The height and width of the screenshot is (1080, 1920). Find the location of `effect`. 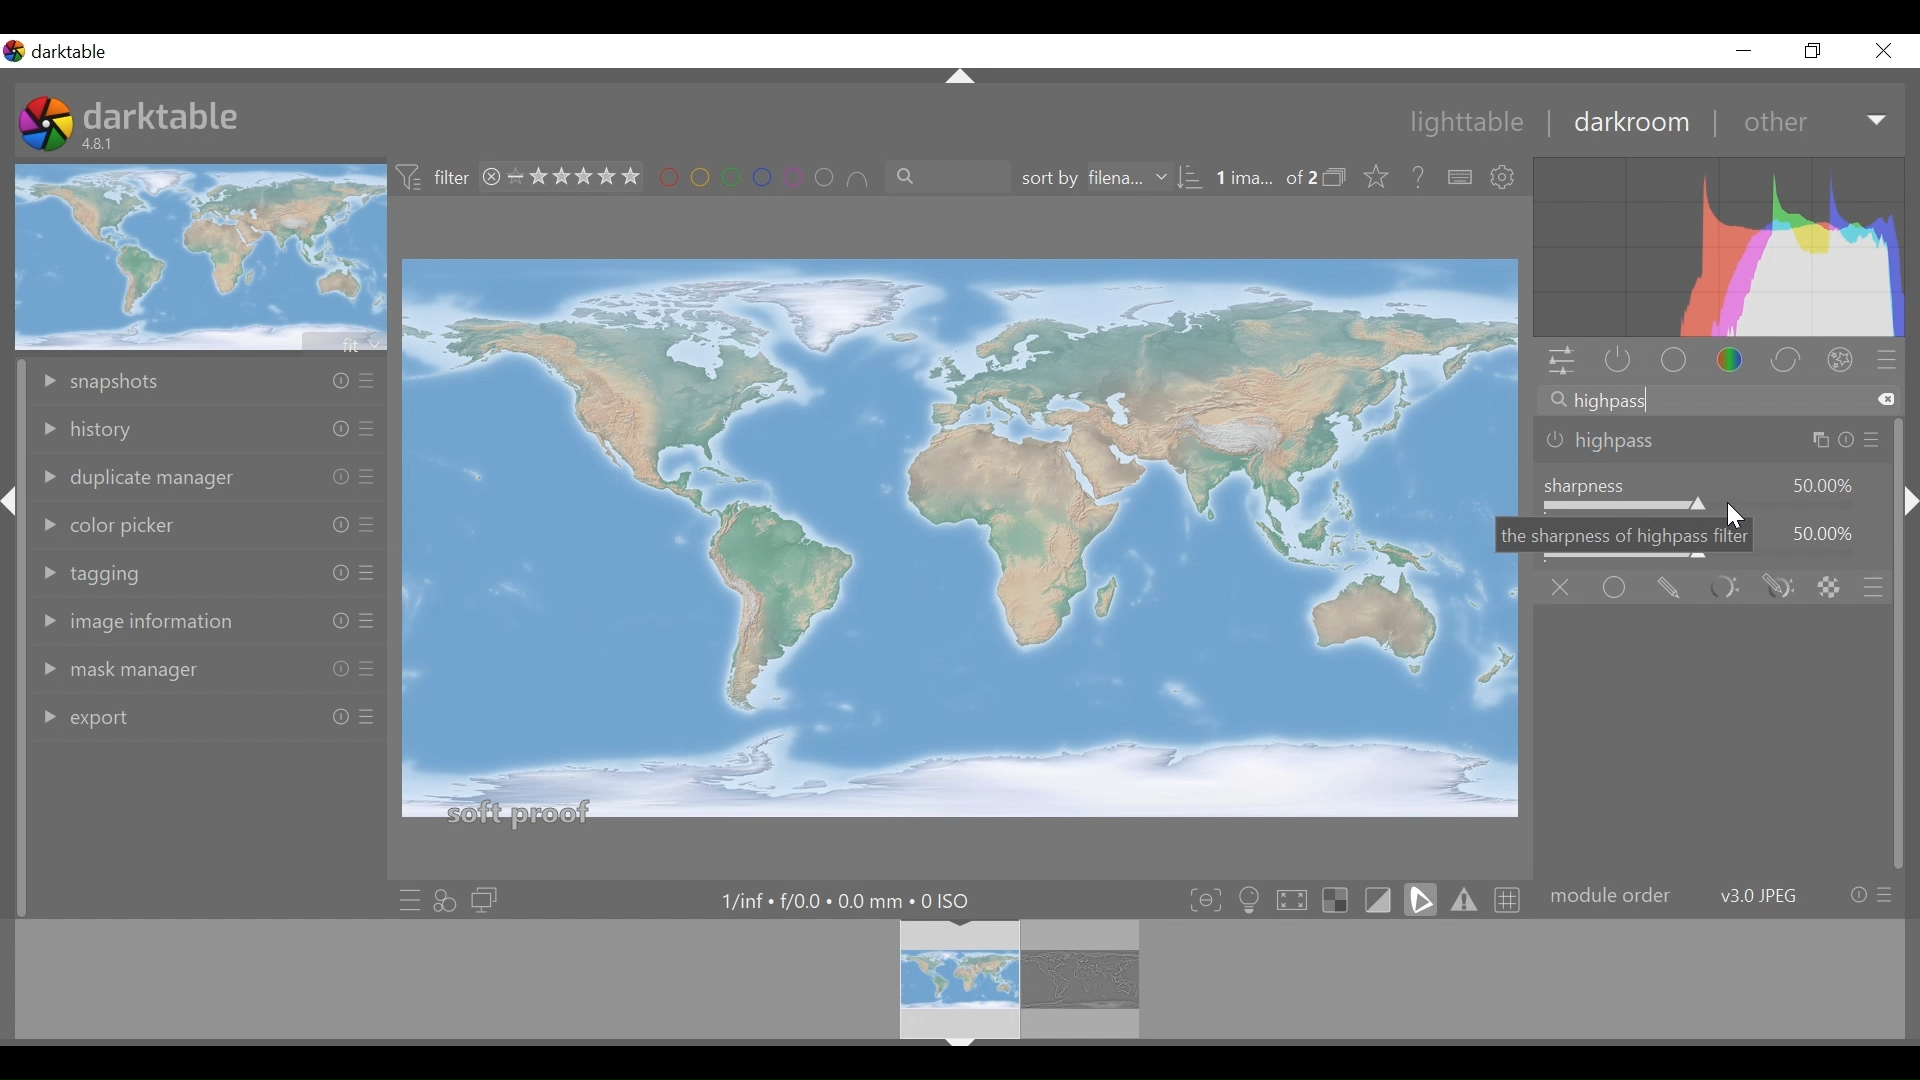

effect is located at coordinates (1841, 361).